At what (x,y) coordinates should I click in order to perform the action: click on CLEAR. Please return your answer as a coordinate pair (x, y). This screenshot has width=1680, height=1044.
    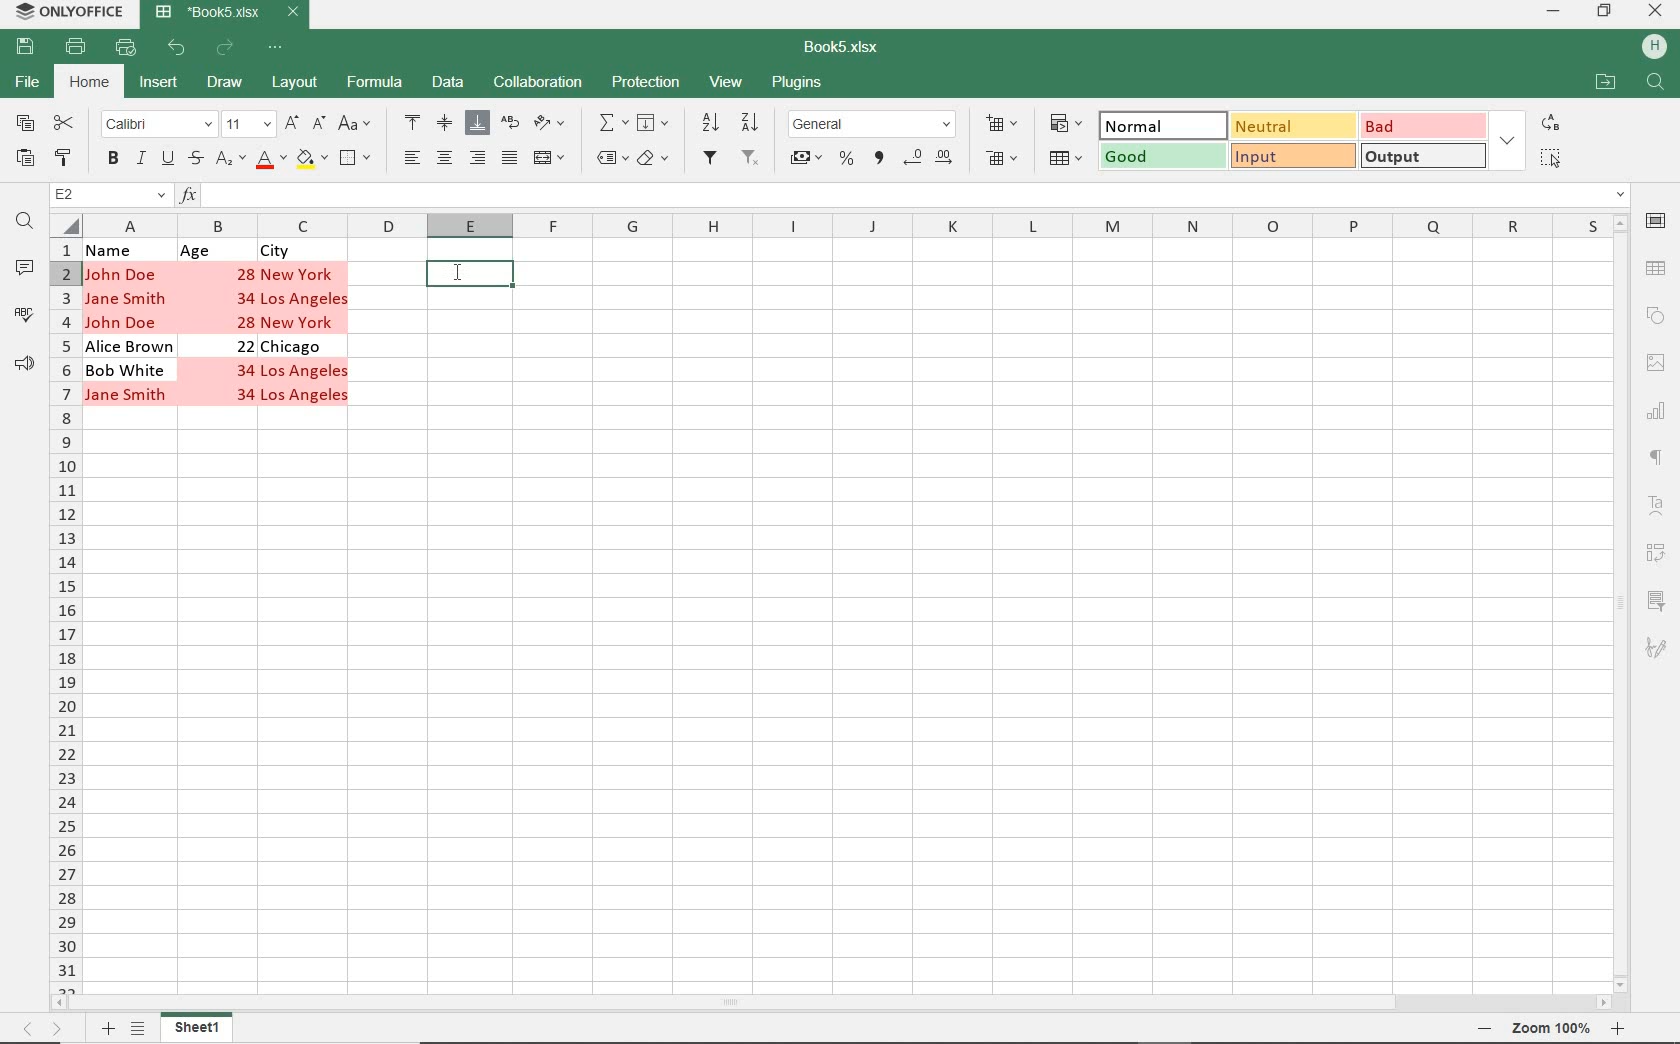
    Looking at the image, I should click on (659, 160).